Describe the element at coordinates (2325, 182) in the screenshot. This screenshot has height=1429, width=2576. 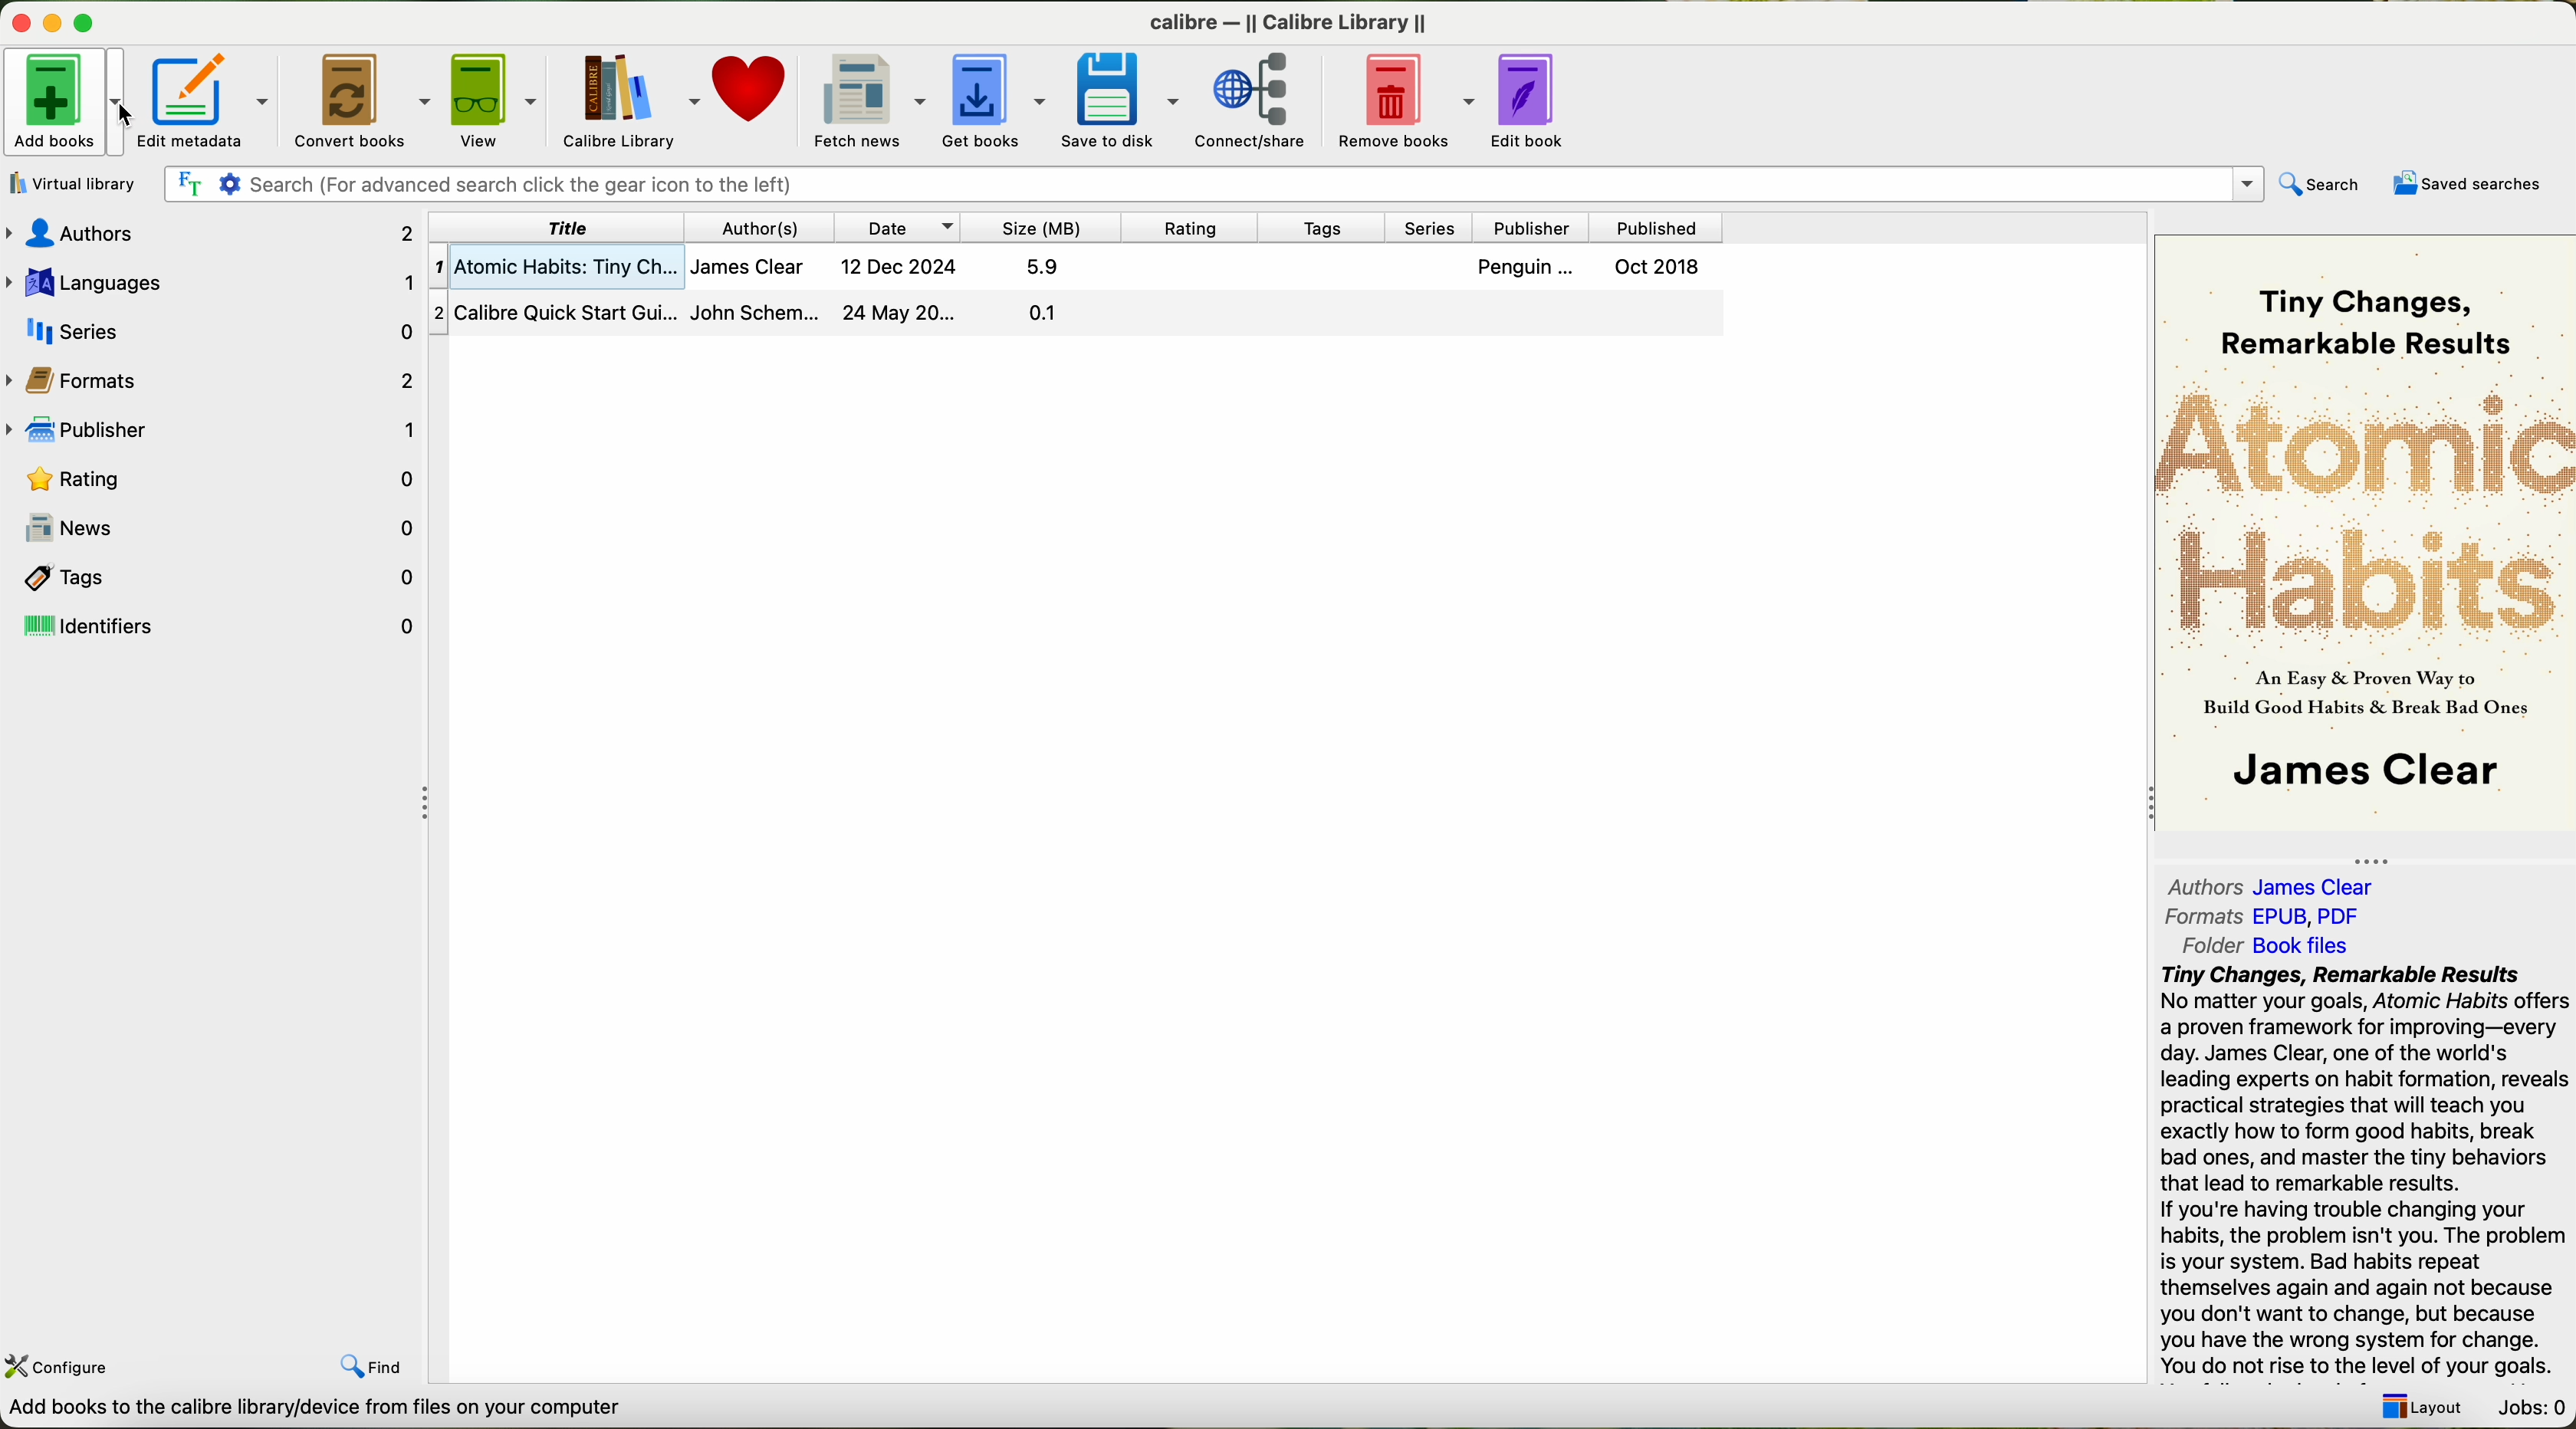
I see `search` at that location.